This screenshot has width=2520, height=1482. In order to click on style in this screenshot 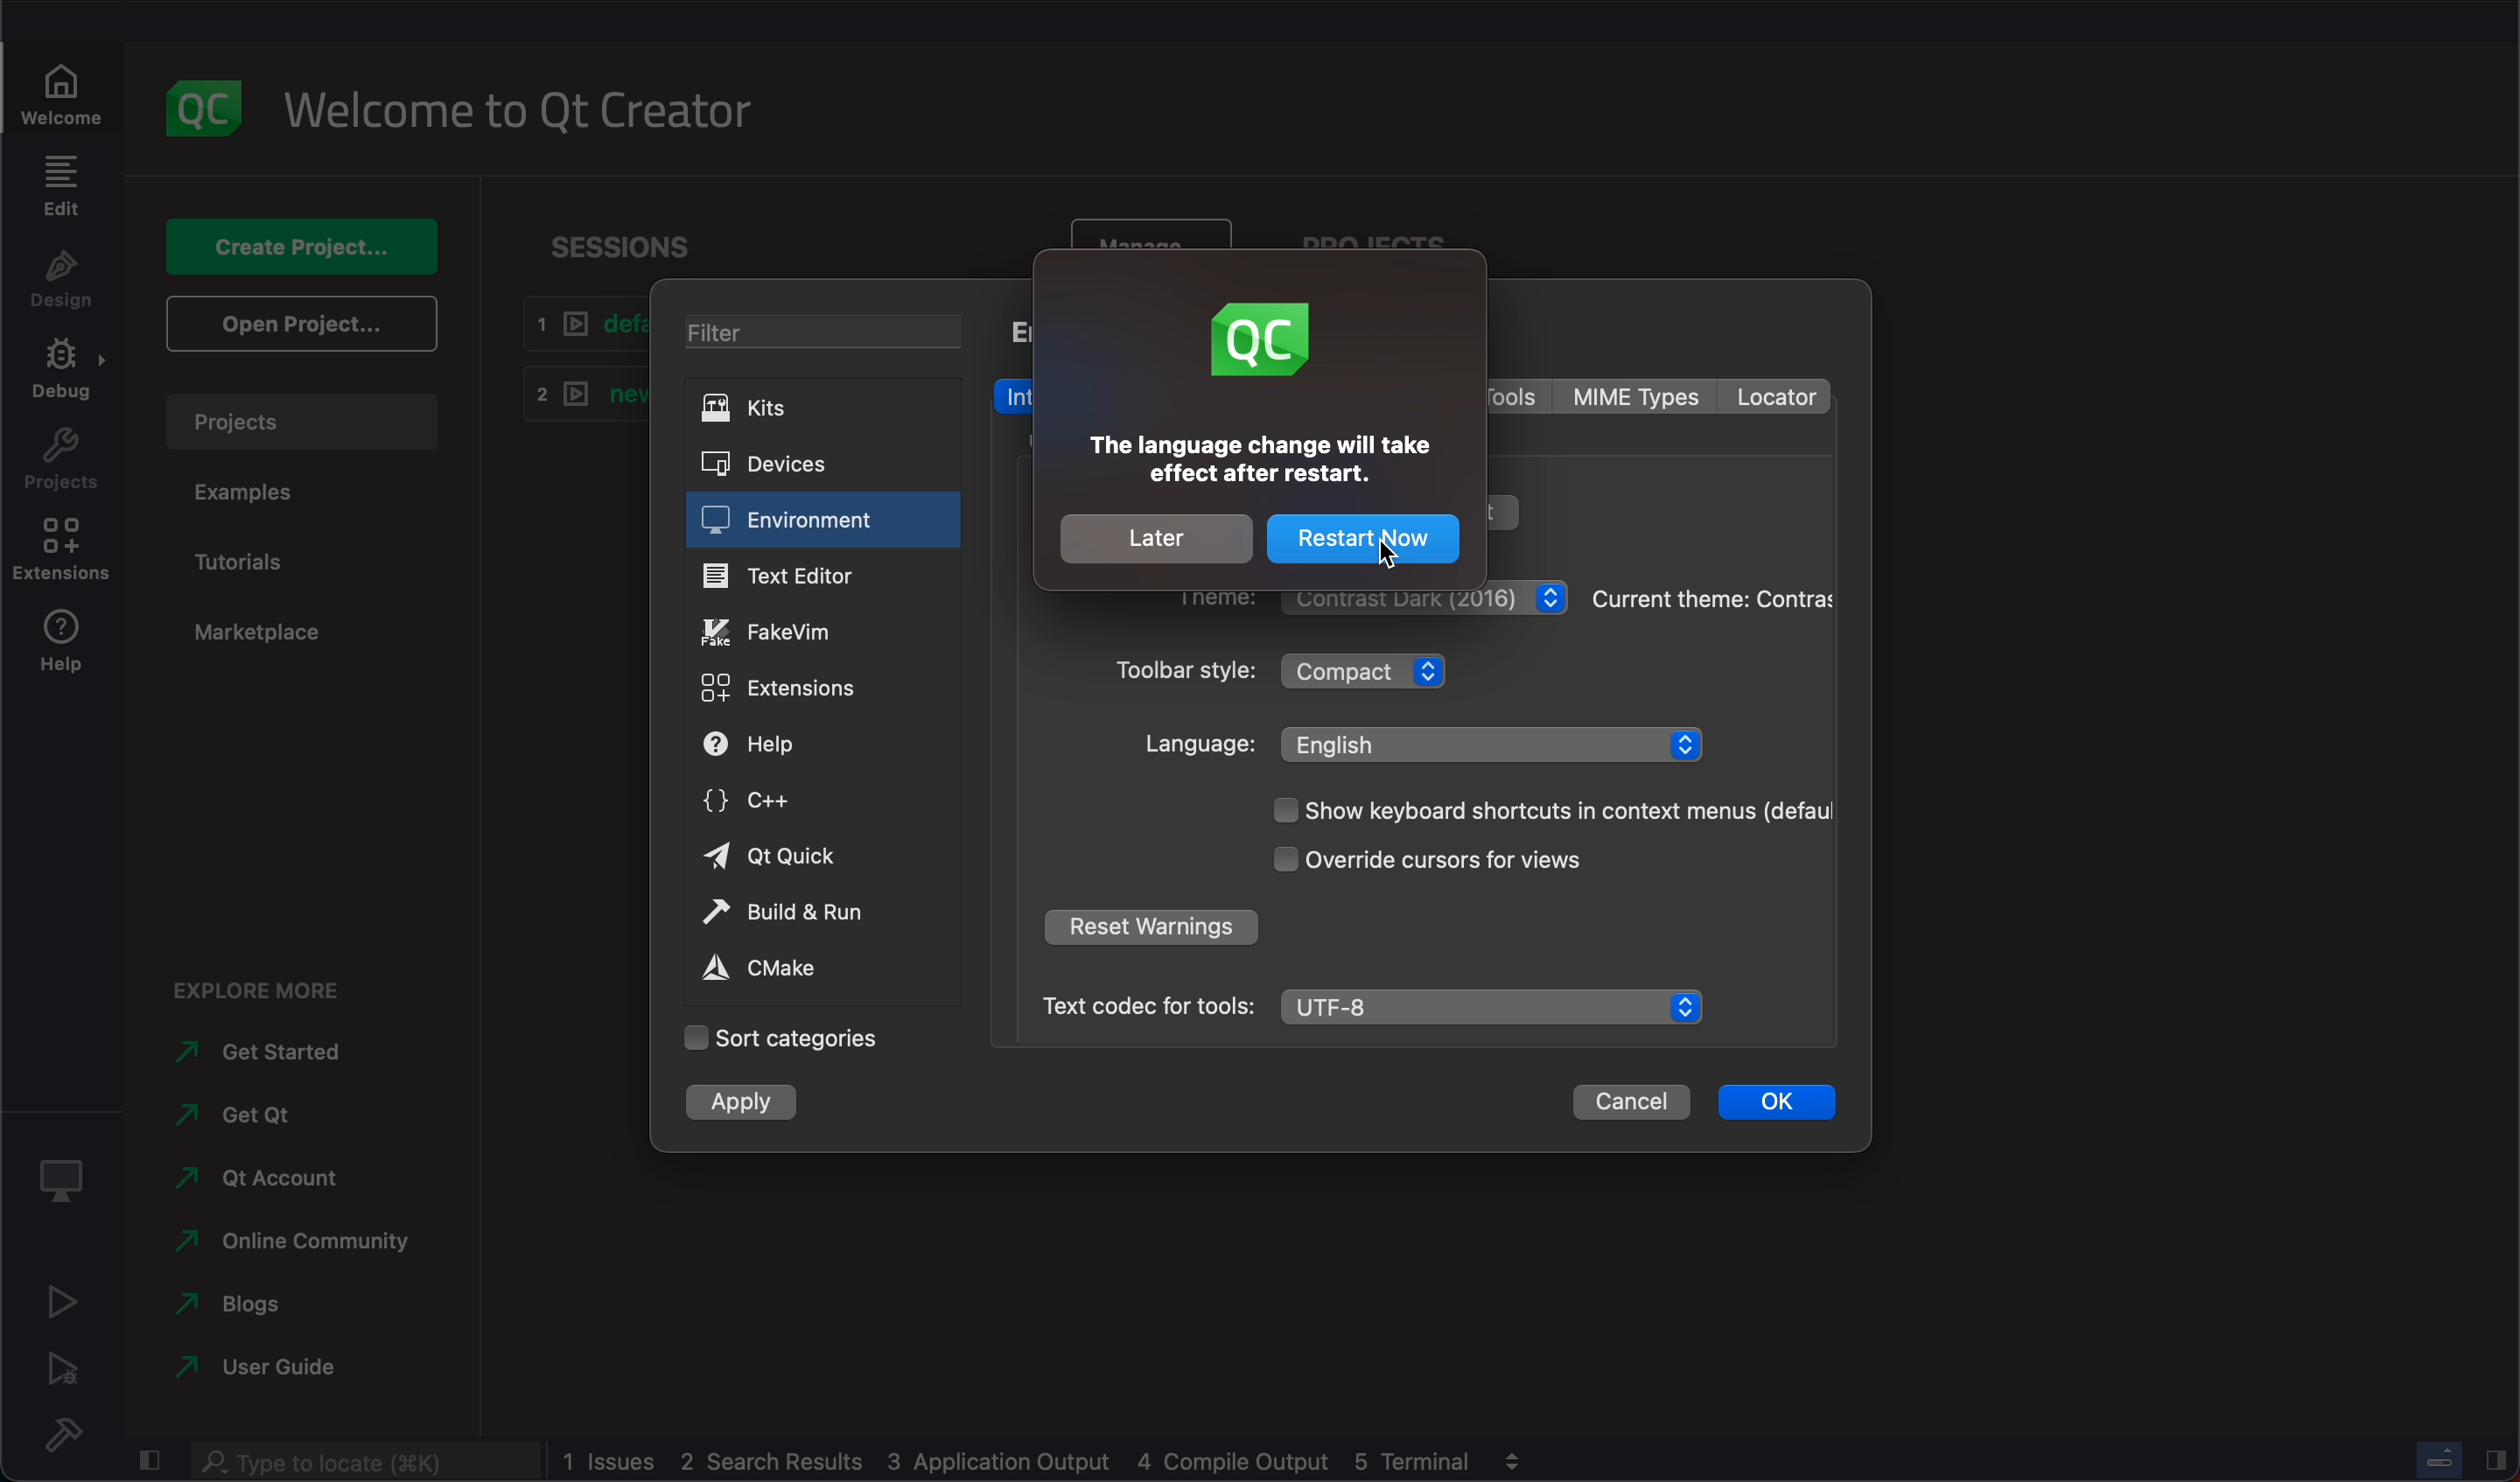, I will do `click(1187, 670)`.